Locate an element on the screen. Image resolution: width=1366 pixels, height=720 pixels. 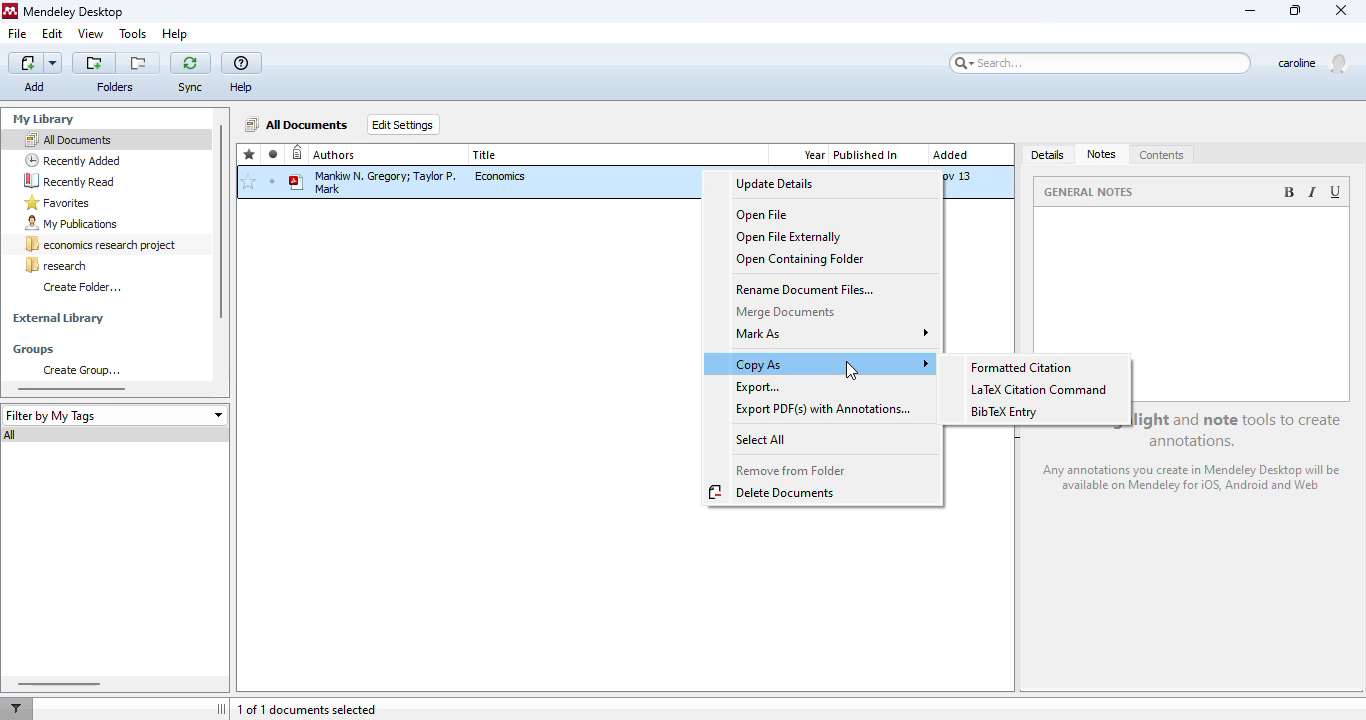
economics is located at coordinates (502, 176).